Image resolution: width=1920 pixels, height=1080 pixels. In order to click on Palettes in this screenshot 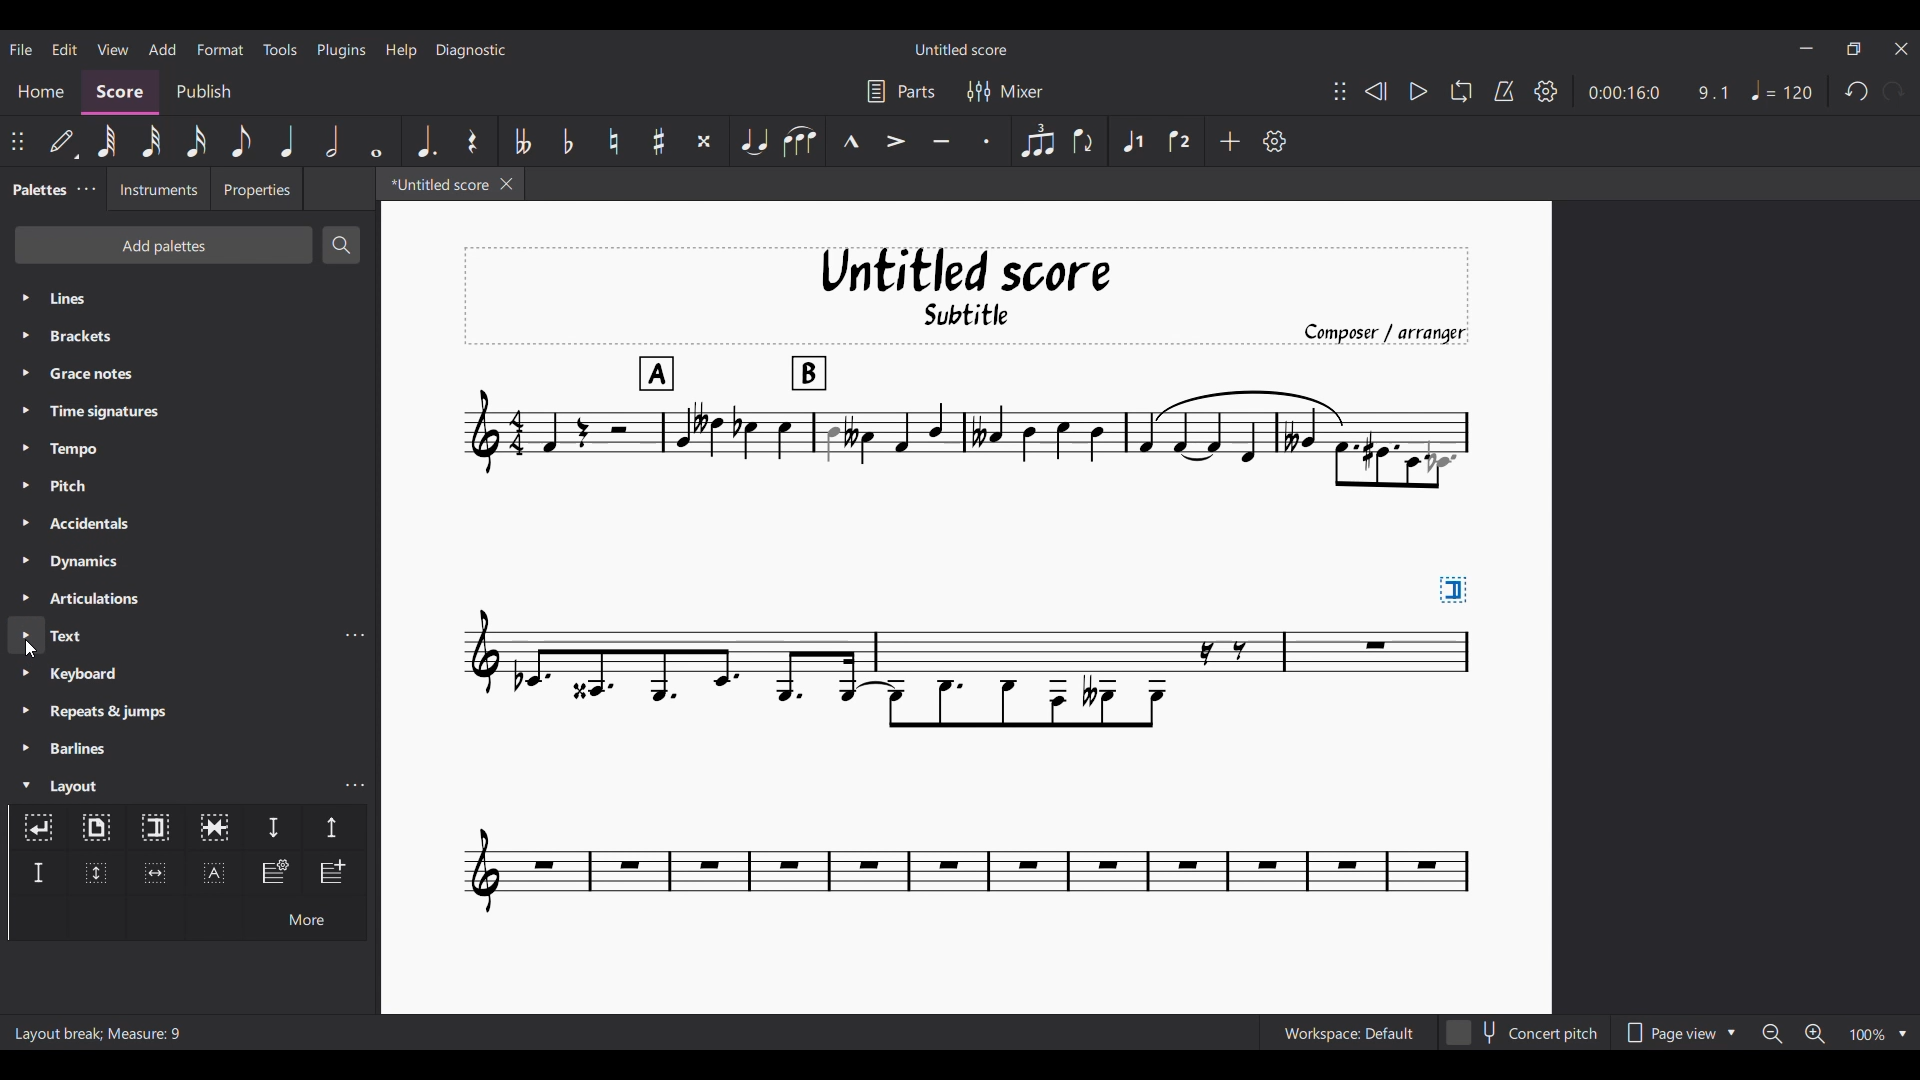, I will do `click(35, 191)`.